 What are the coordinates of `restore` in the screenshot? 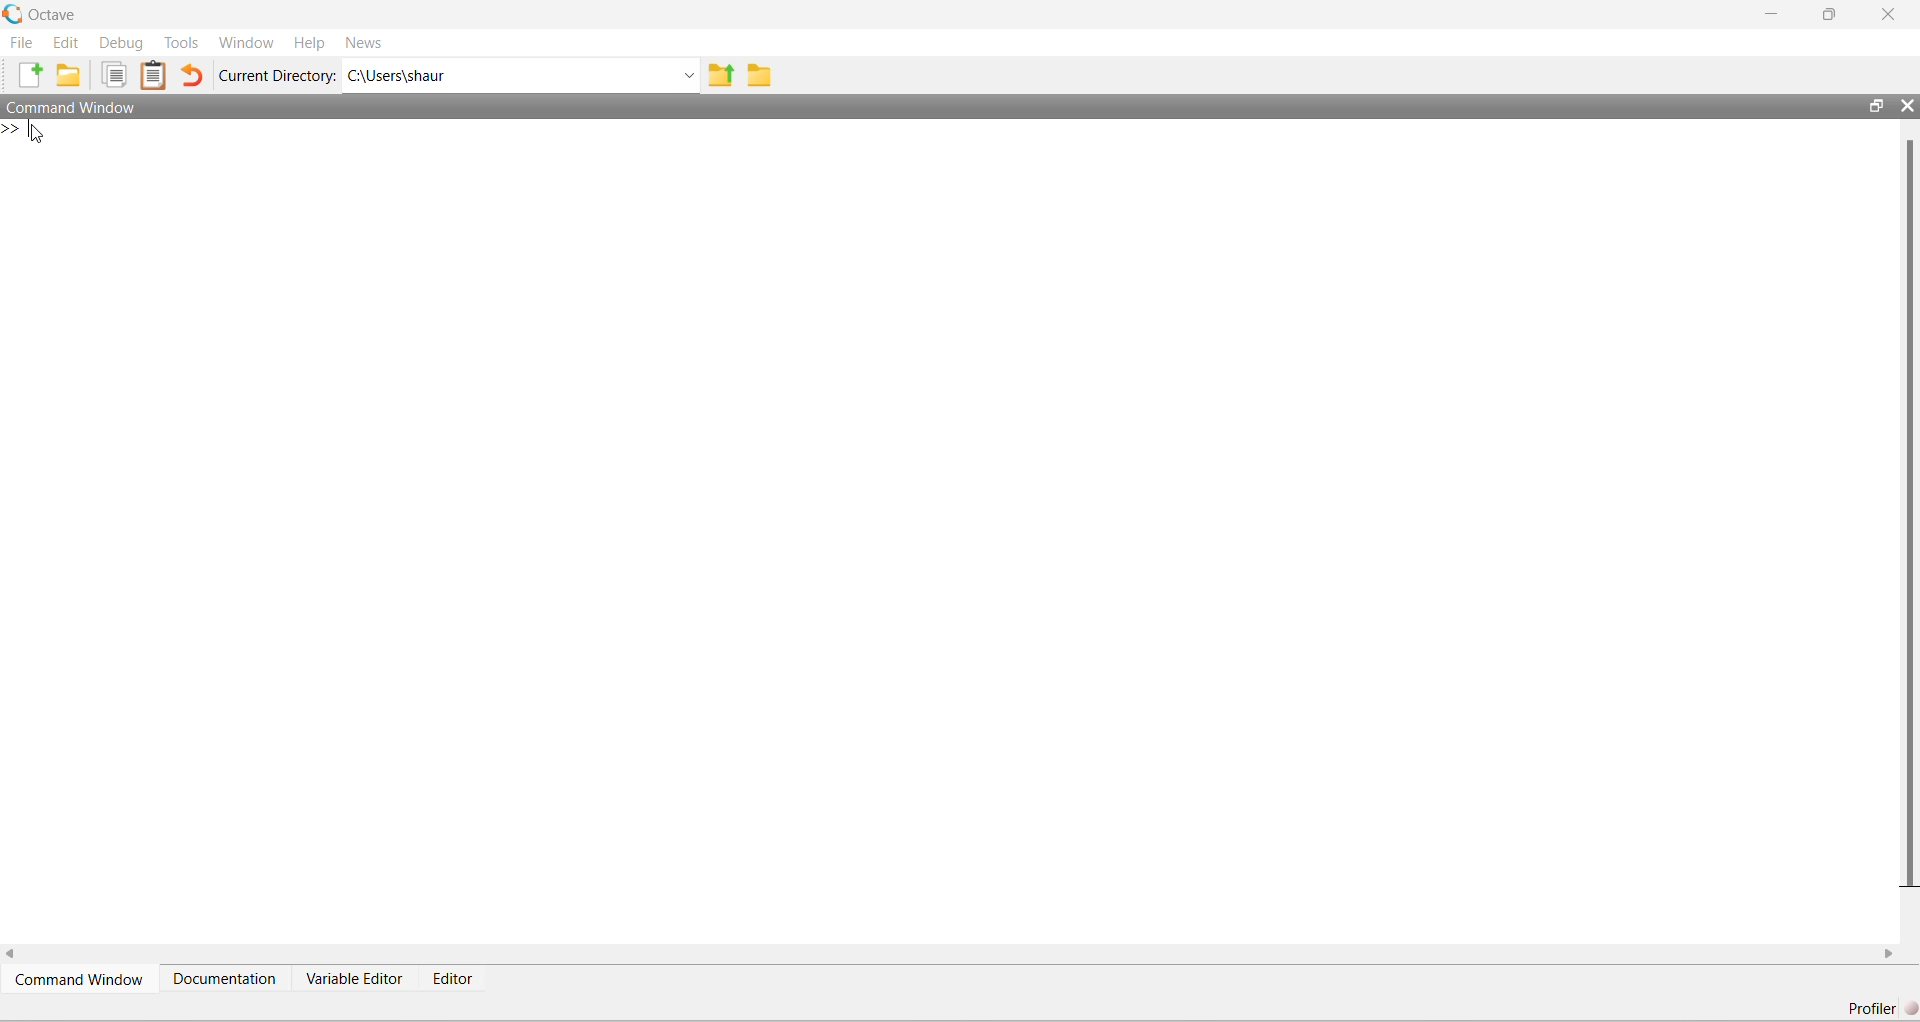 It's located at (1876, 106).